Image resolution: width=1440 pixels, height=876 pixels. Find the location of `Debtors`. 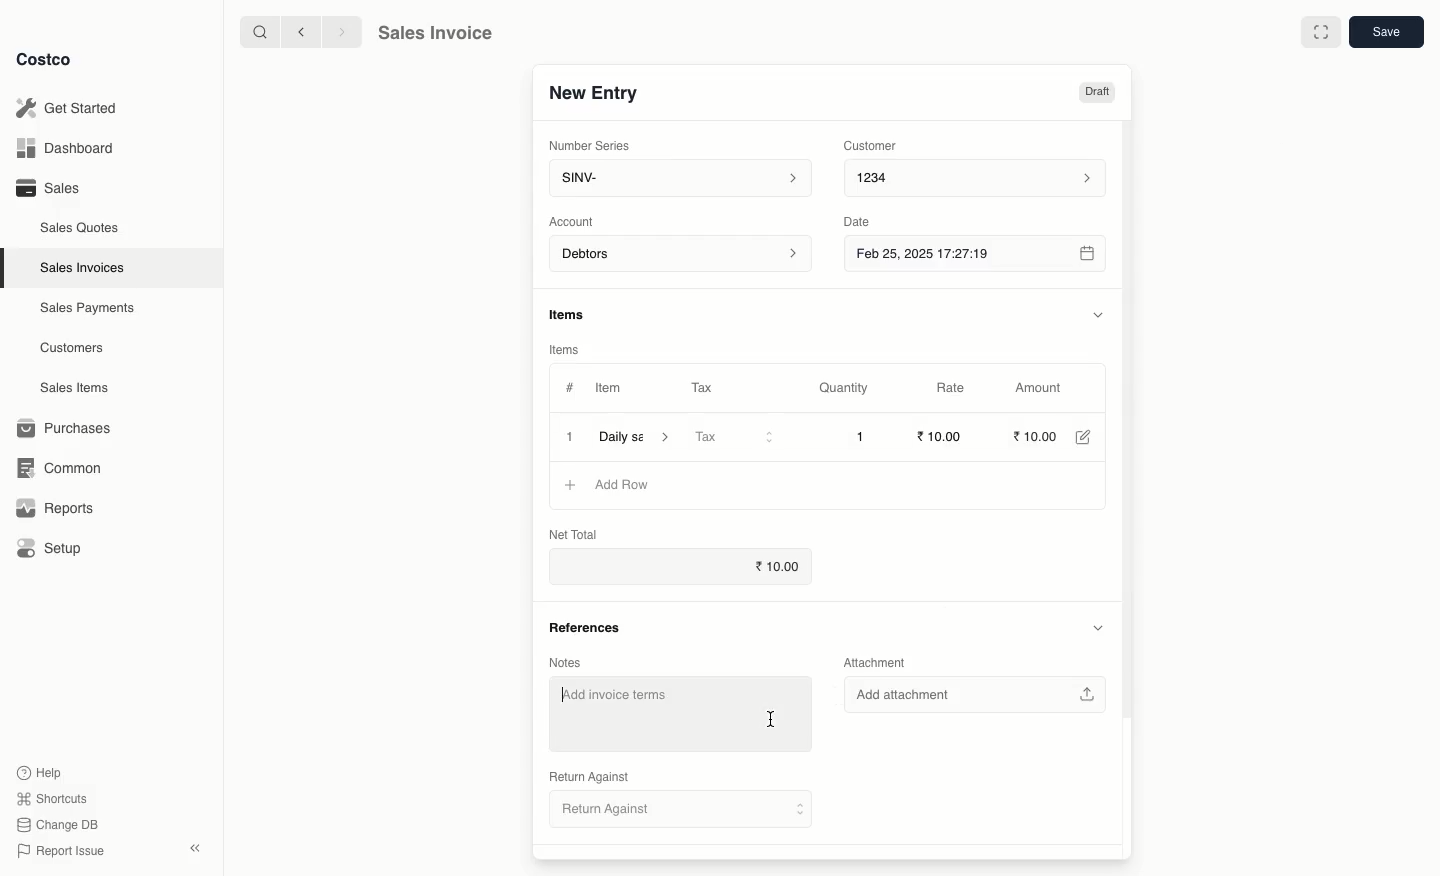

Debtors is located at coordinates (681, 255).